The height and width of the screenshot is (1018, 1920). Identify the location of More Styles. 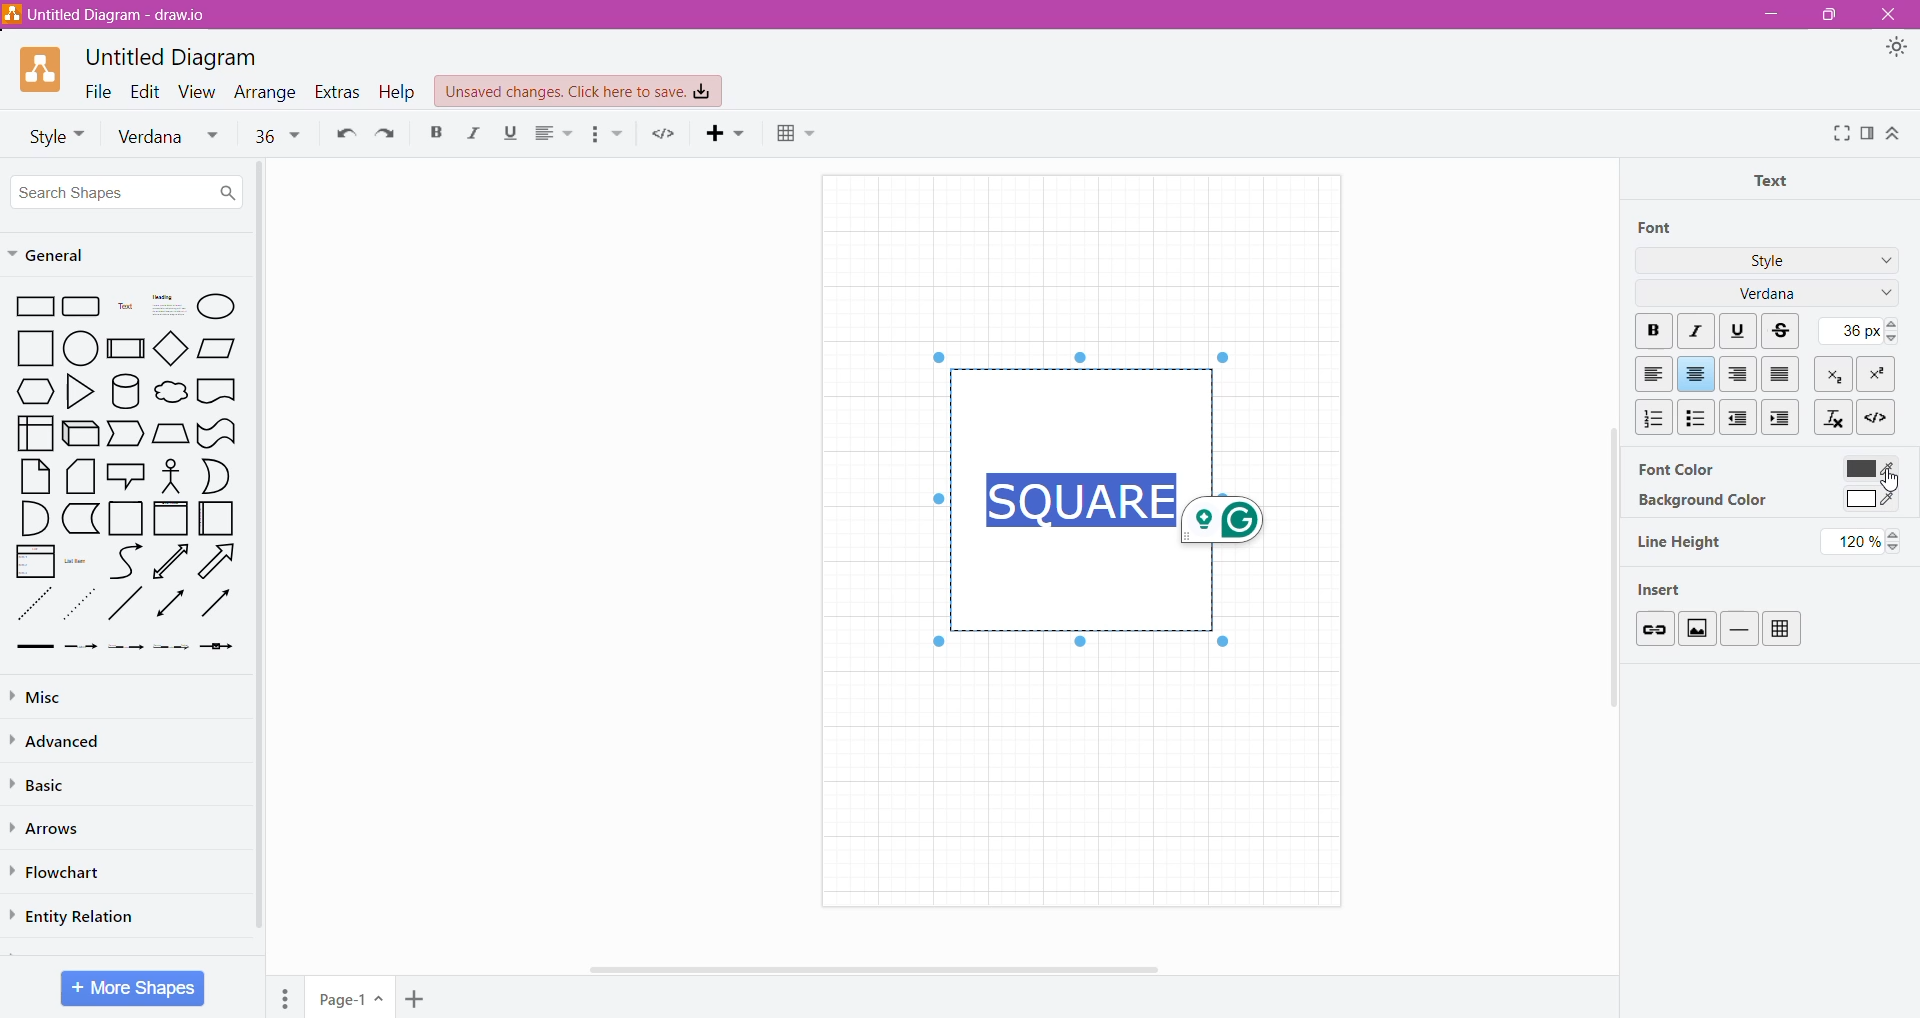
(1882, 263).